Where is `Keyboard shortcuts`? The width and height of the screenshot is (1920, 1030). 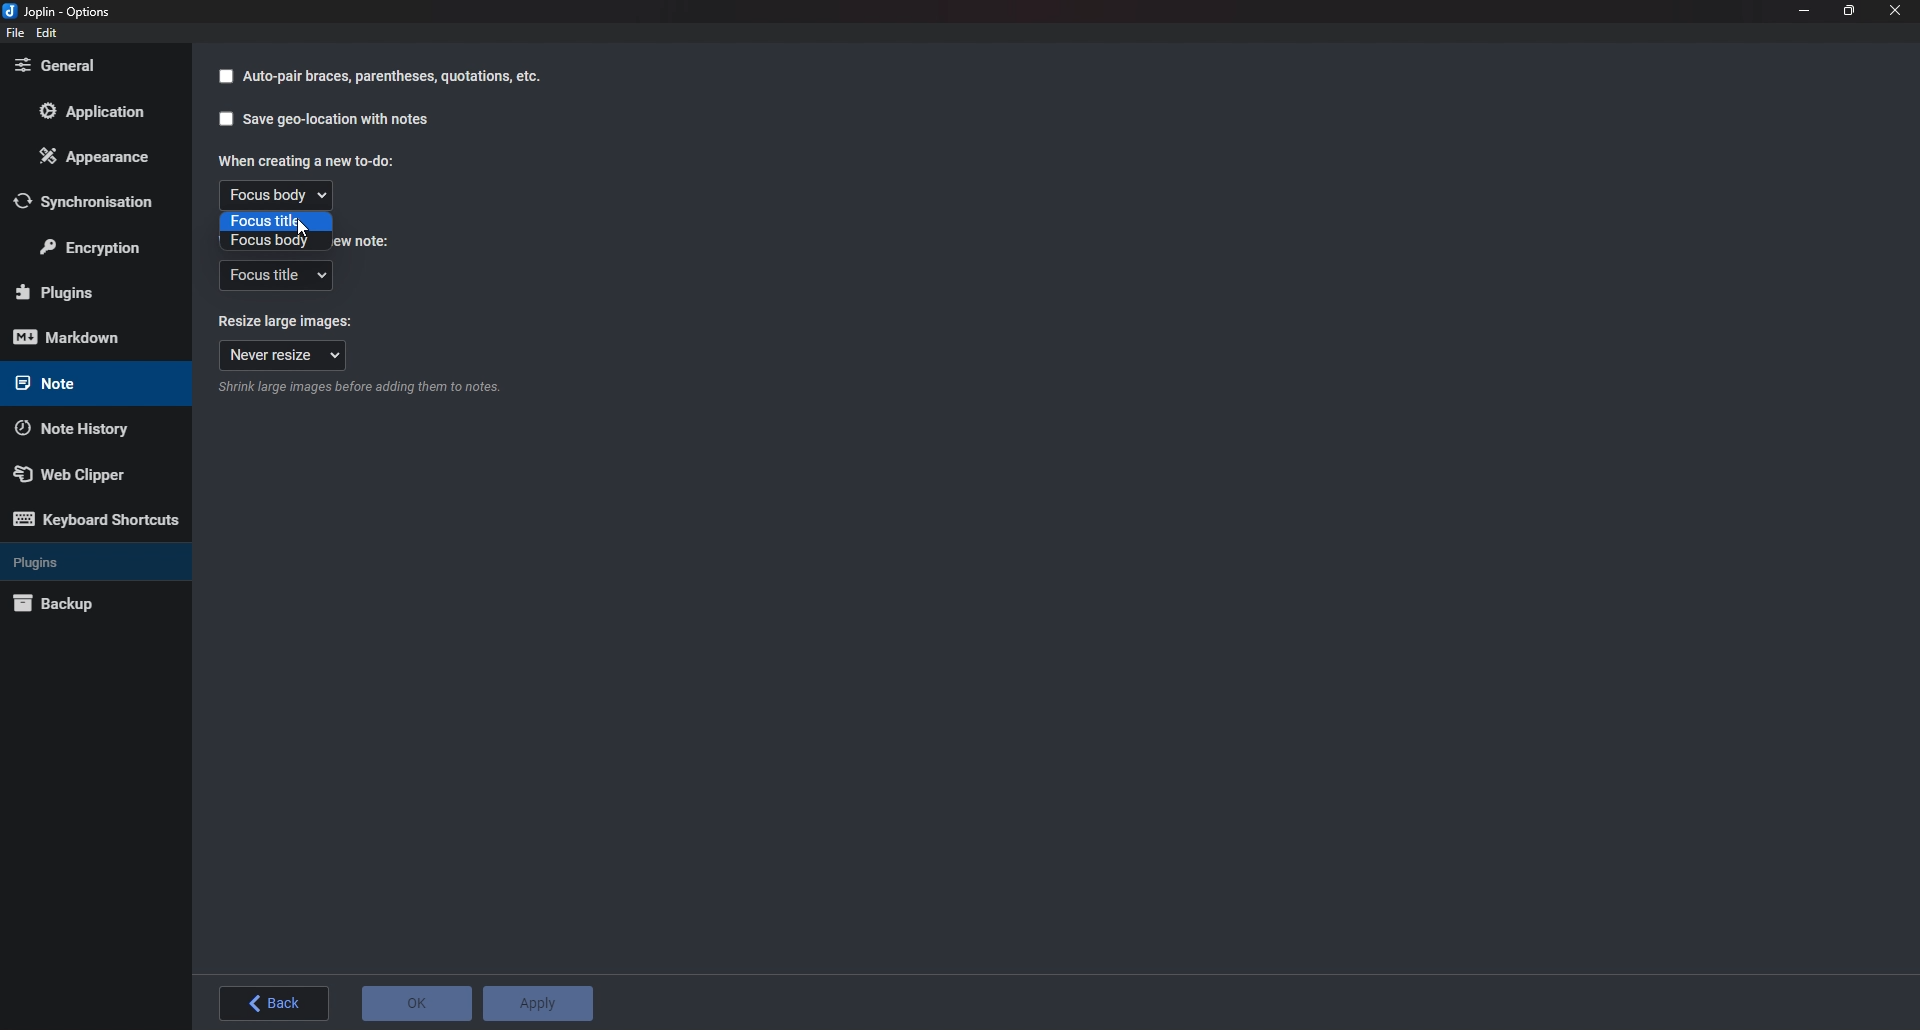
Keyboard shortcuts is located at coordinates (96, 520).